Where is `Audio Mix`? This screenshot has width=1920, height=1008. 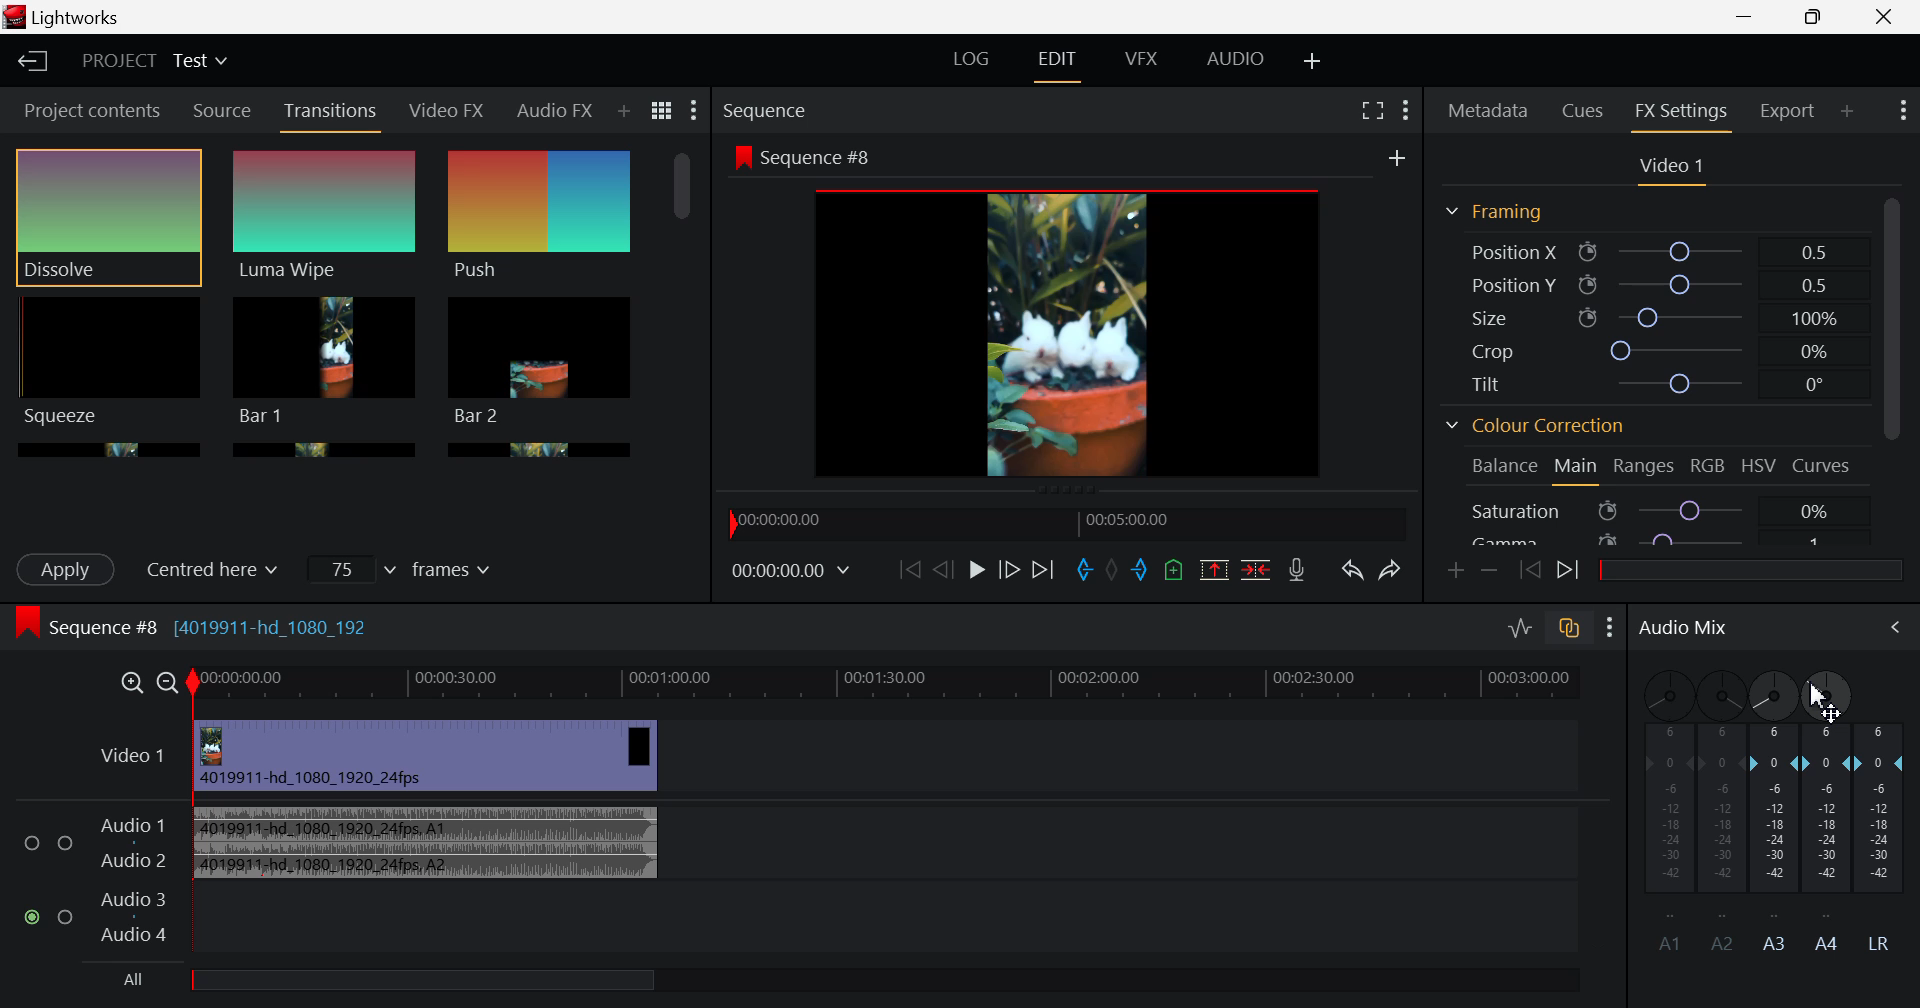 Audio Mix is located at coordinates (1681, 631).